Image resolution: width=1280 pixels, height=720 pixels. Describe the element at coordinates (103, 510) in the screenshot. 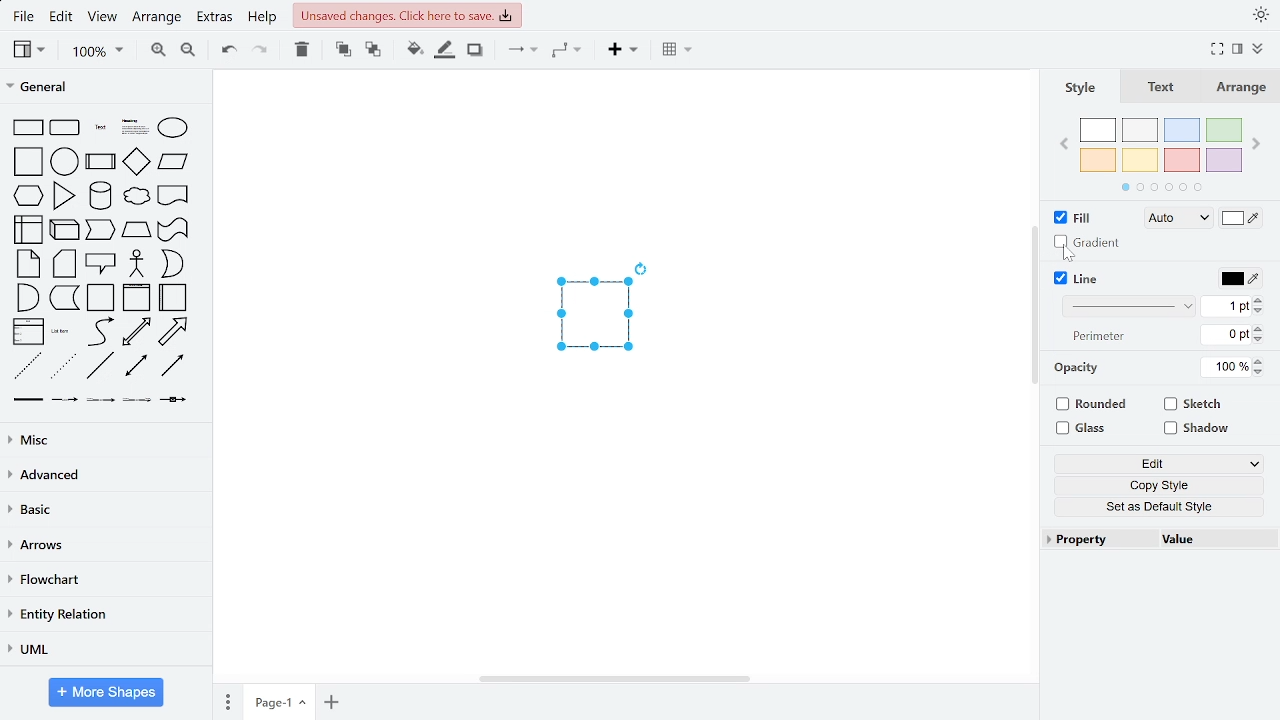

I see `basic` at that location.